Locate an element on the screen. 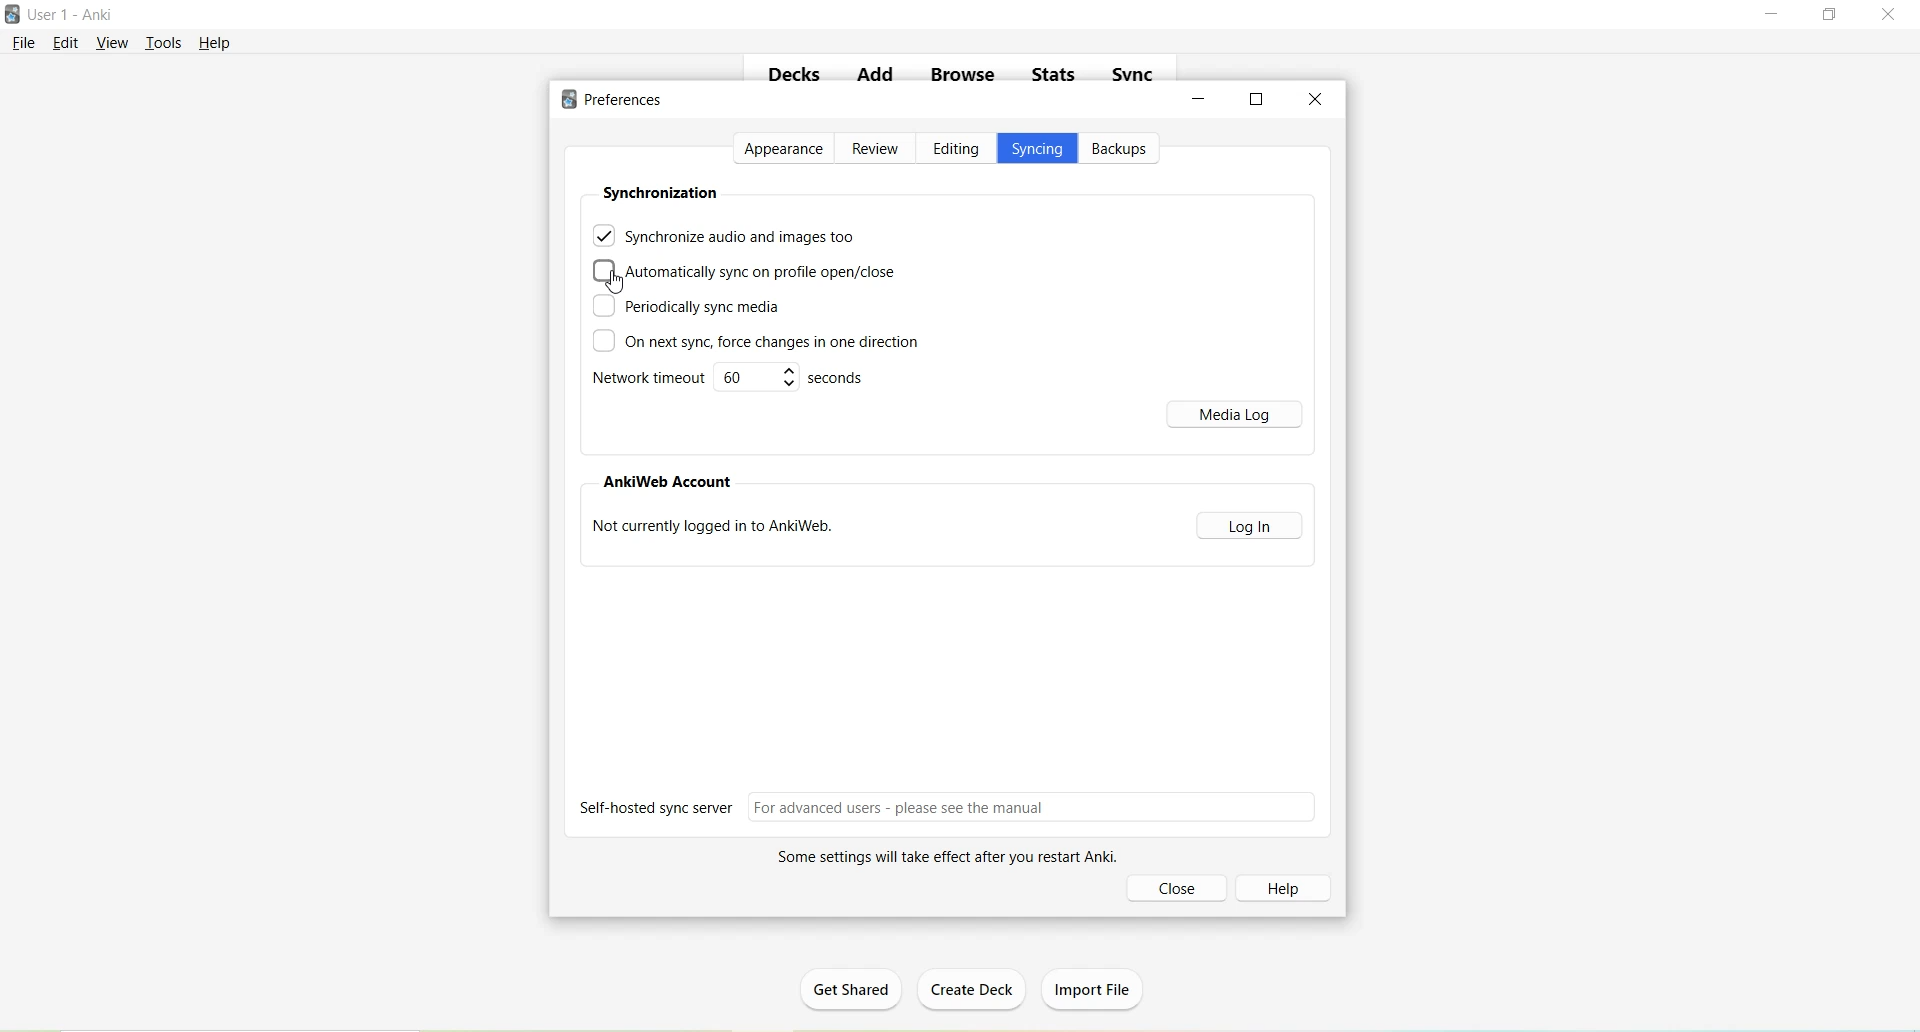 The image size is (1920, 1032). Browse is located at coordinates (964, 75).